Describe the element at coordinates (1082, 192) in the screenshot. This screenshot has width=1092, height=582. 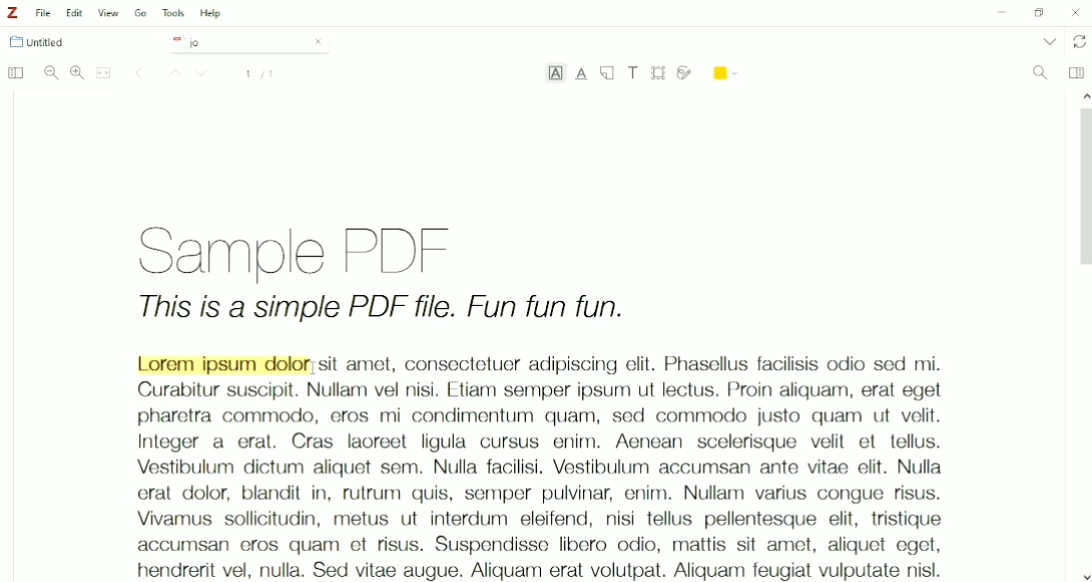
I see `Vertical scrollbar` at that location.